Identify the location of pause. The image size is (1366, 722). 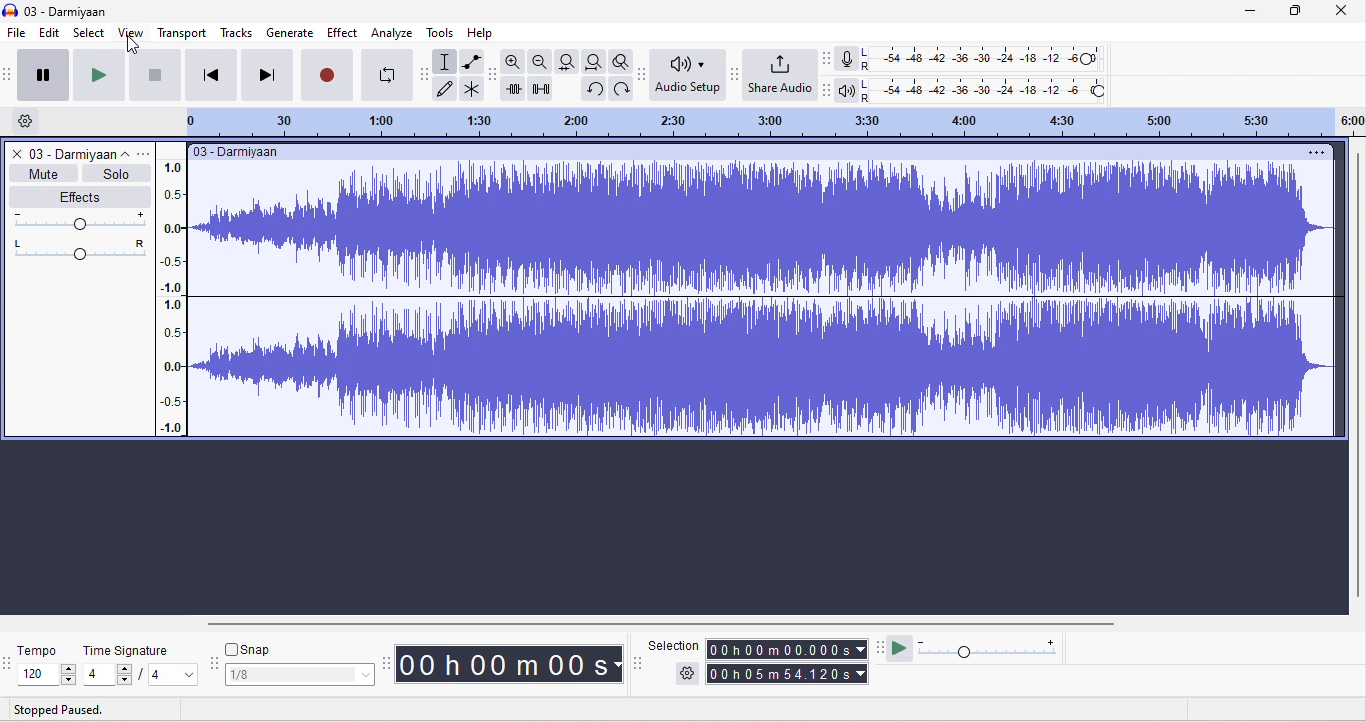
(44, 74).